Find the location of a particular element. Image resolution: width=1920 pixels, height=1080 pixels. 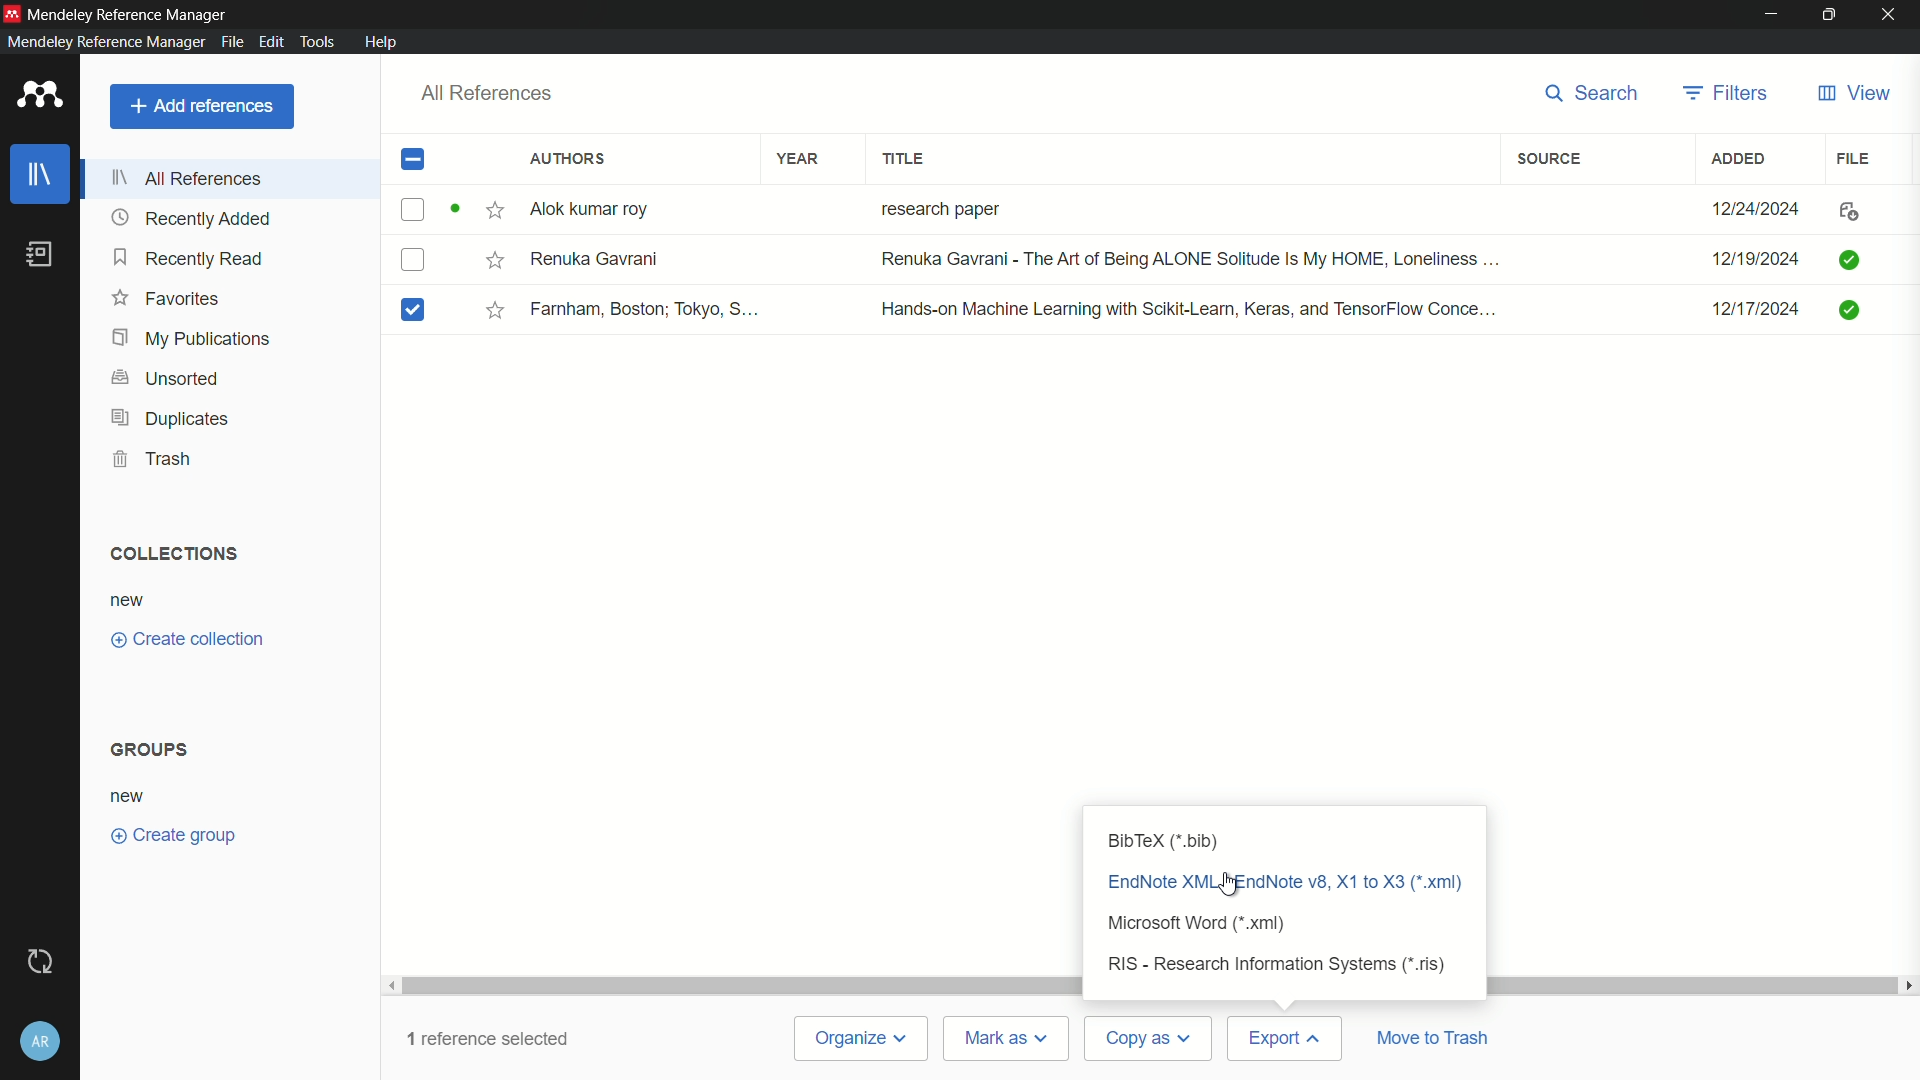

12/17/2024 is located at coordinates (1755, 309).